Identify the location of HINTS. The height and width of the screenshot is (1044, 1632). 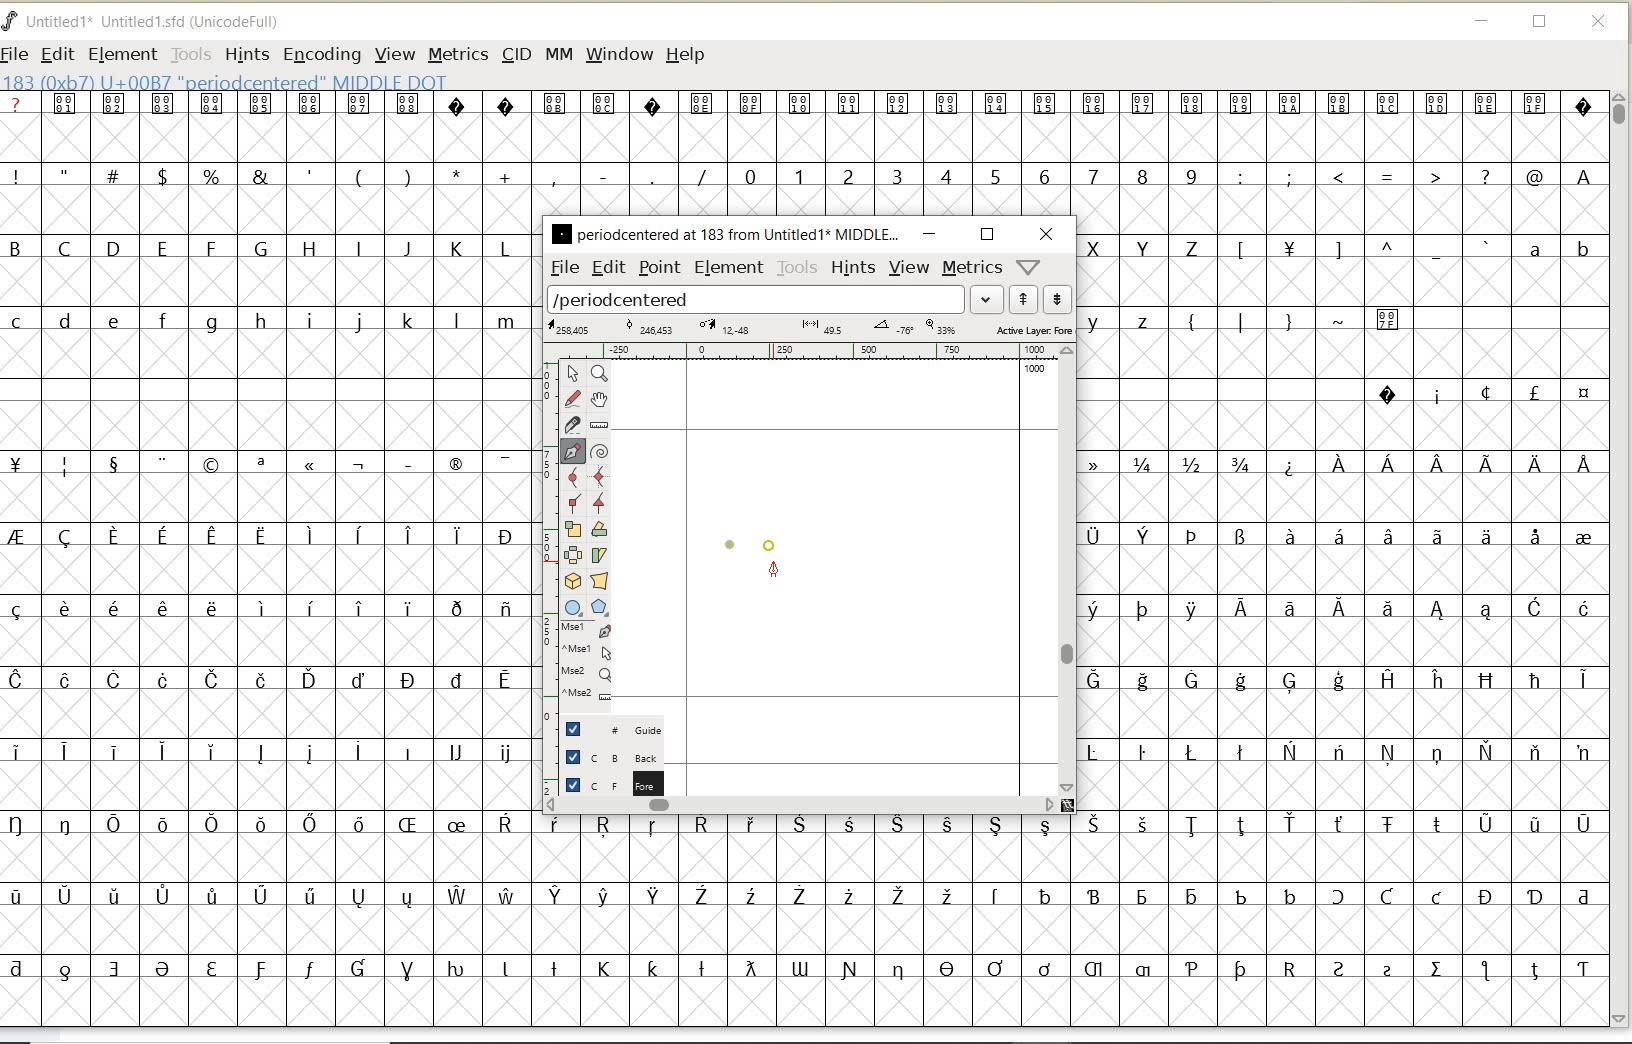
(245, 54).